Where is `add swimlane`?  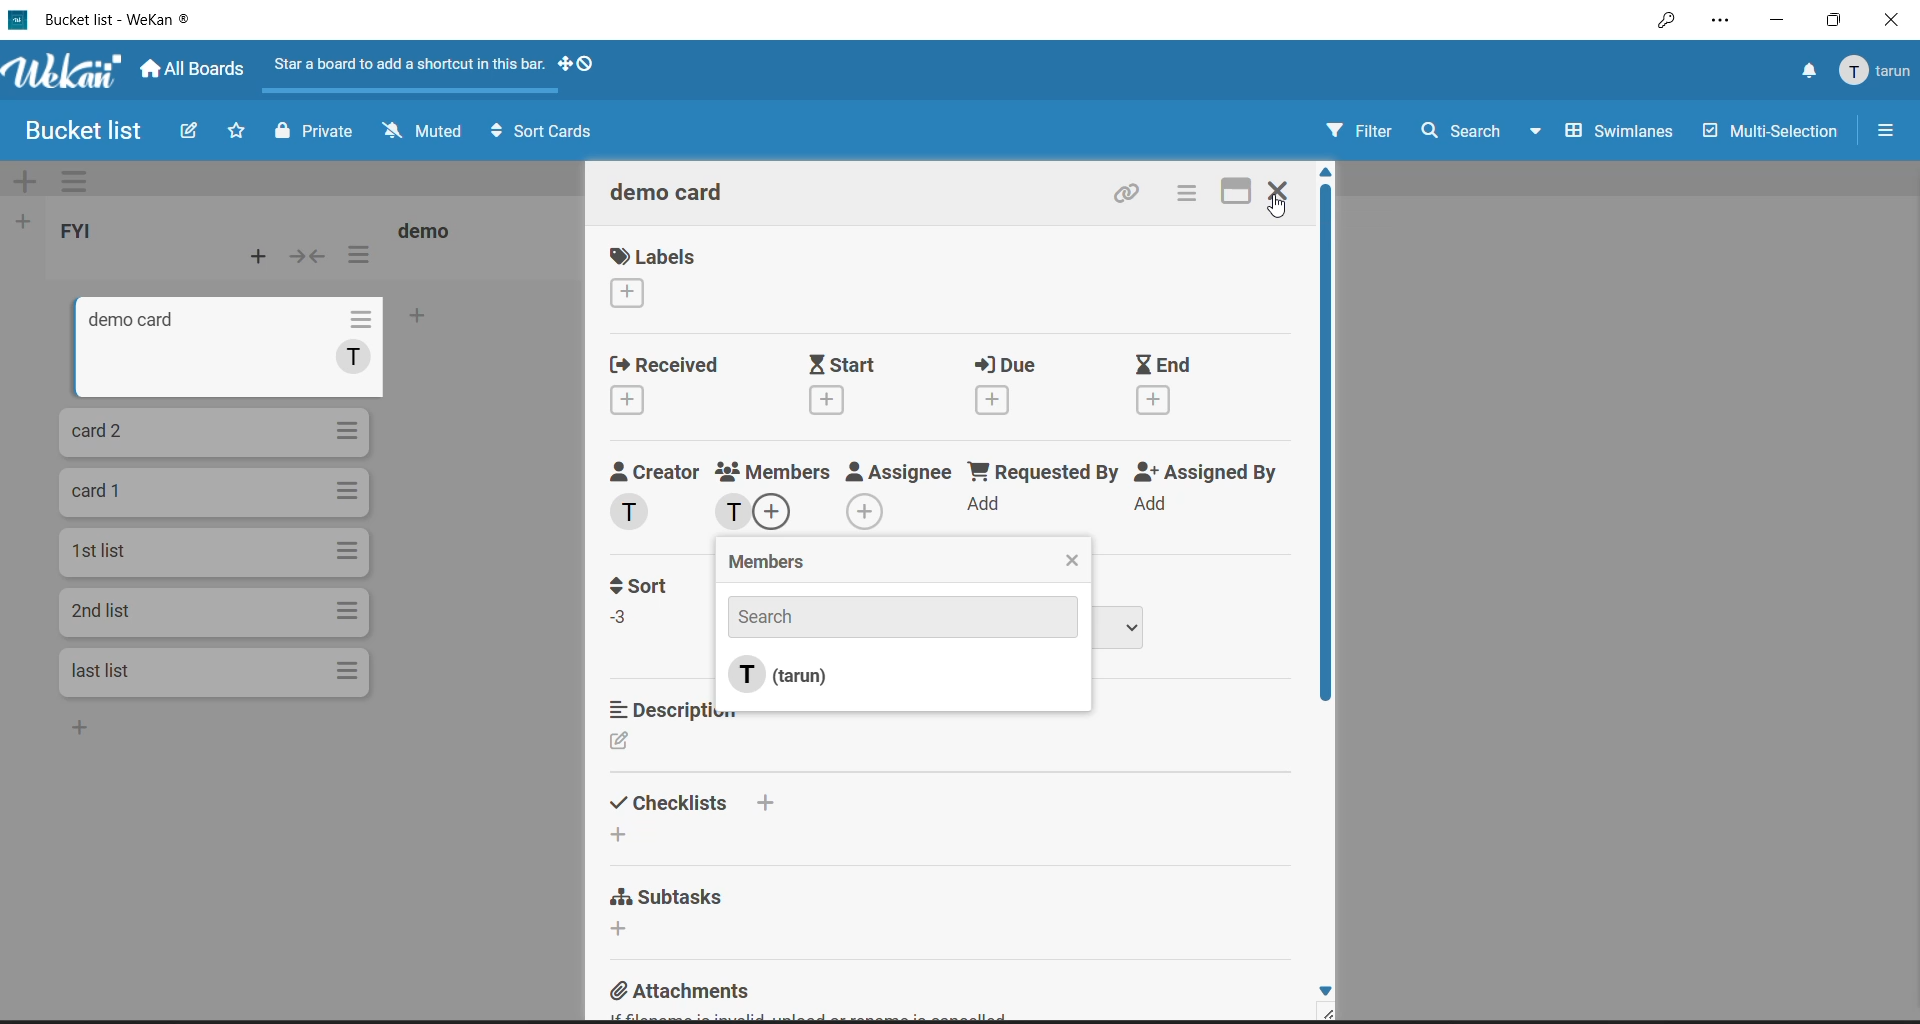
add swimlane is located at coordinates (28, 179).